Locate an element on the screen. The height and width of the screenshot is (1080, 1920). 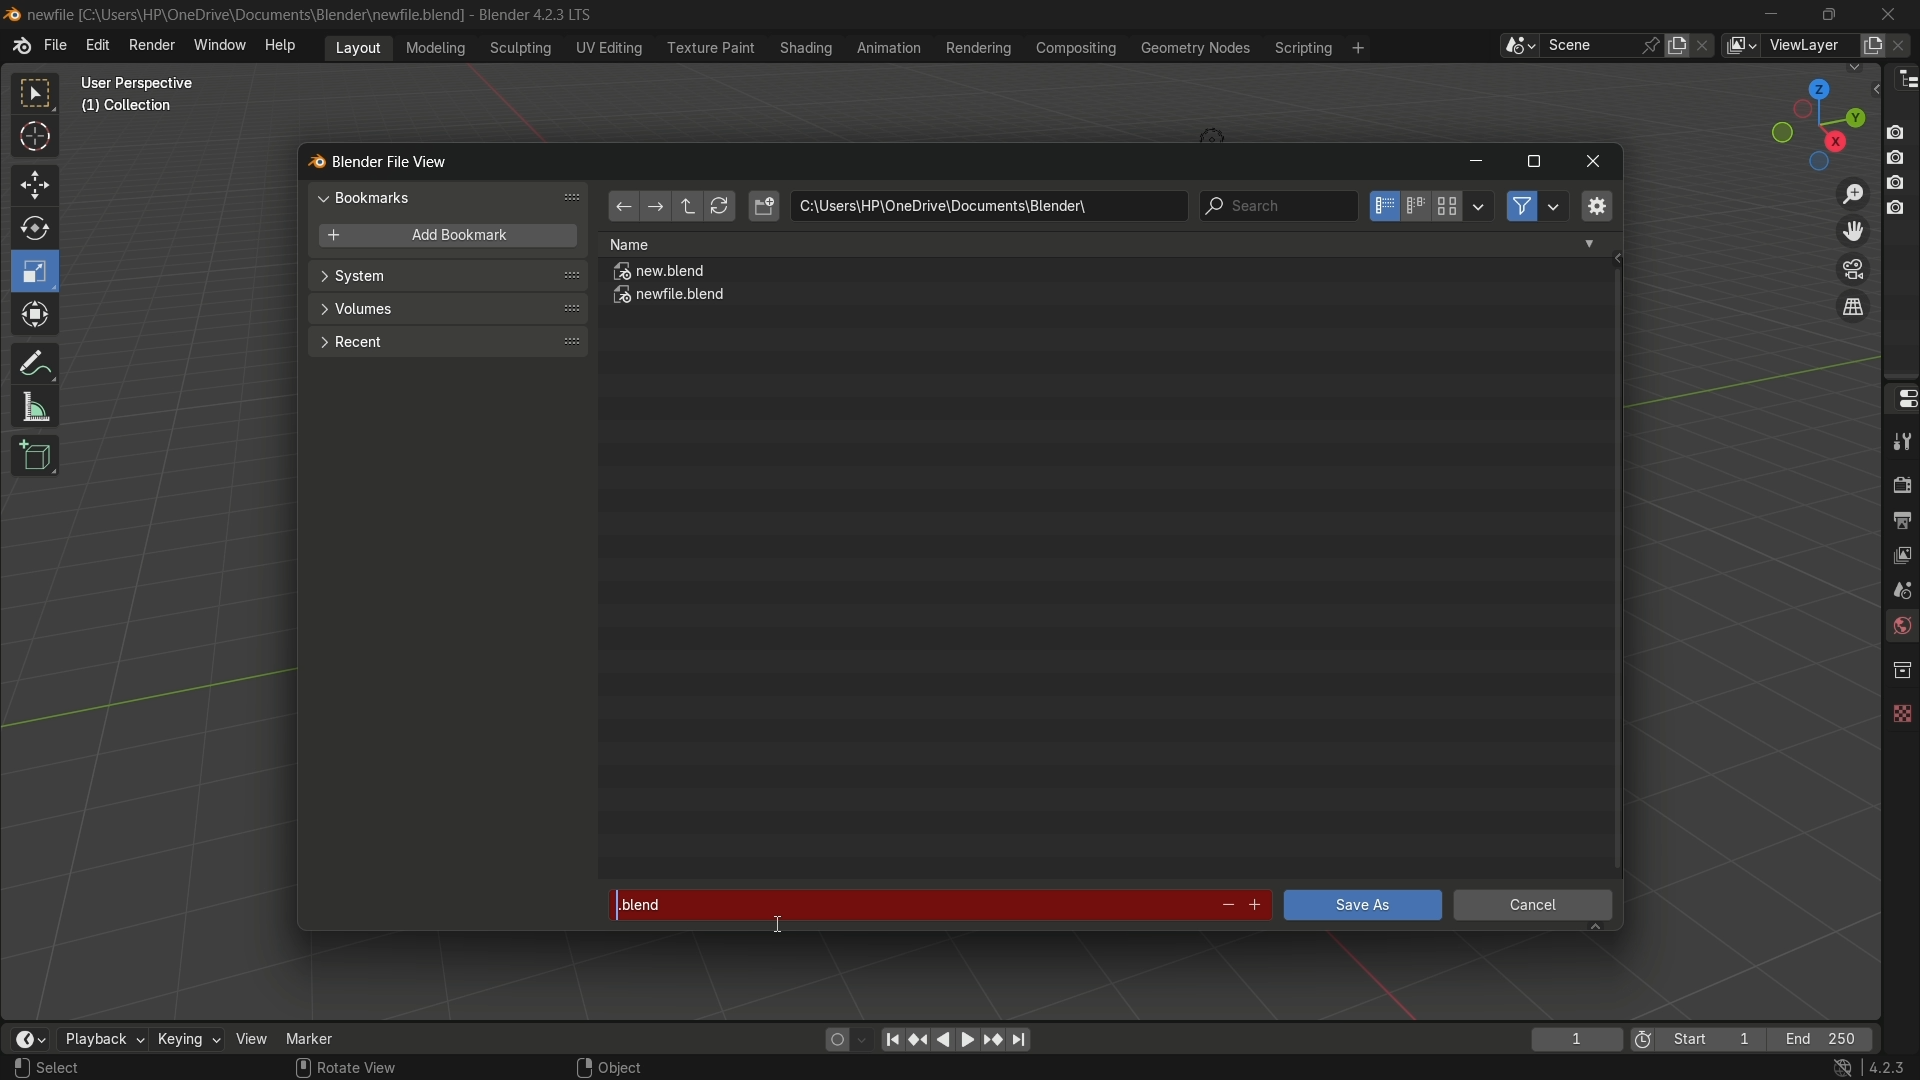
blend logo is located at coordinates (309, 163).